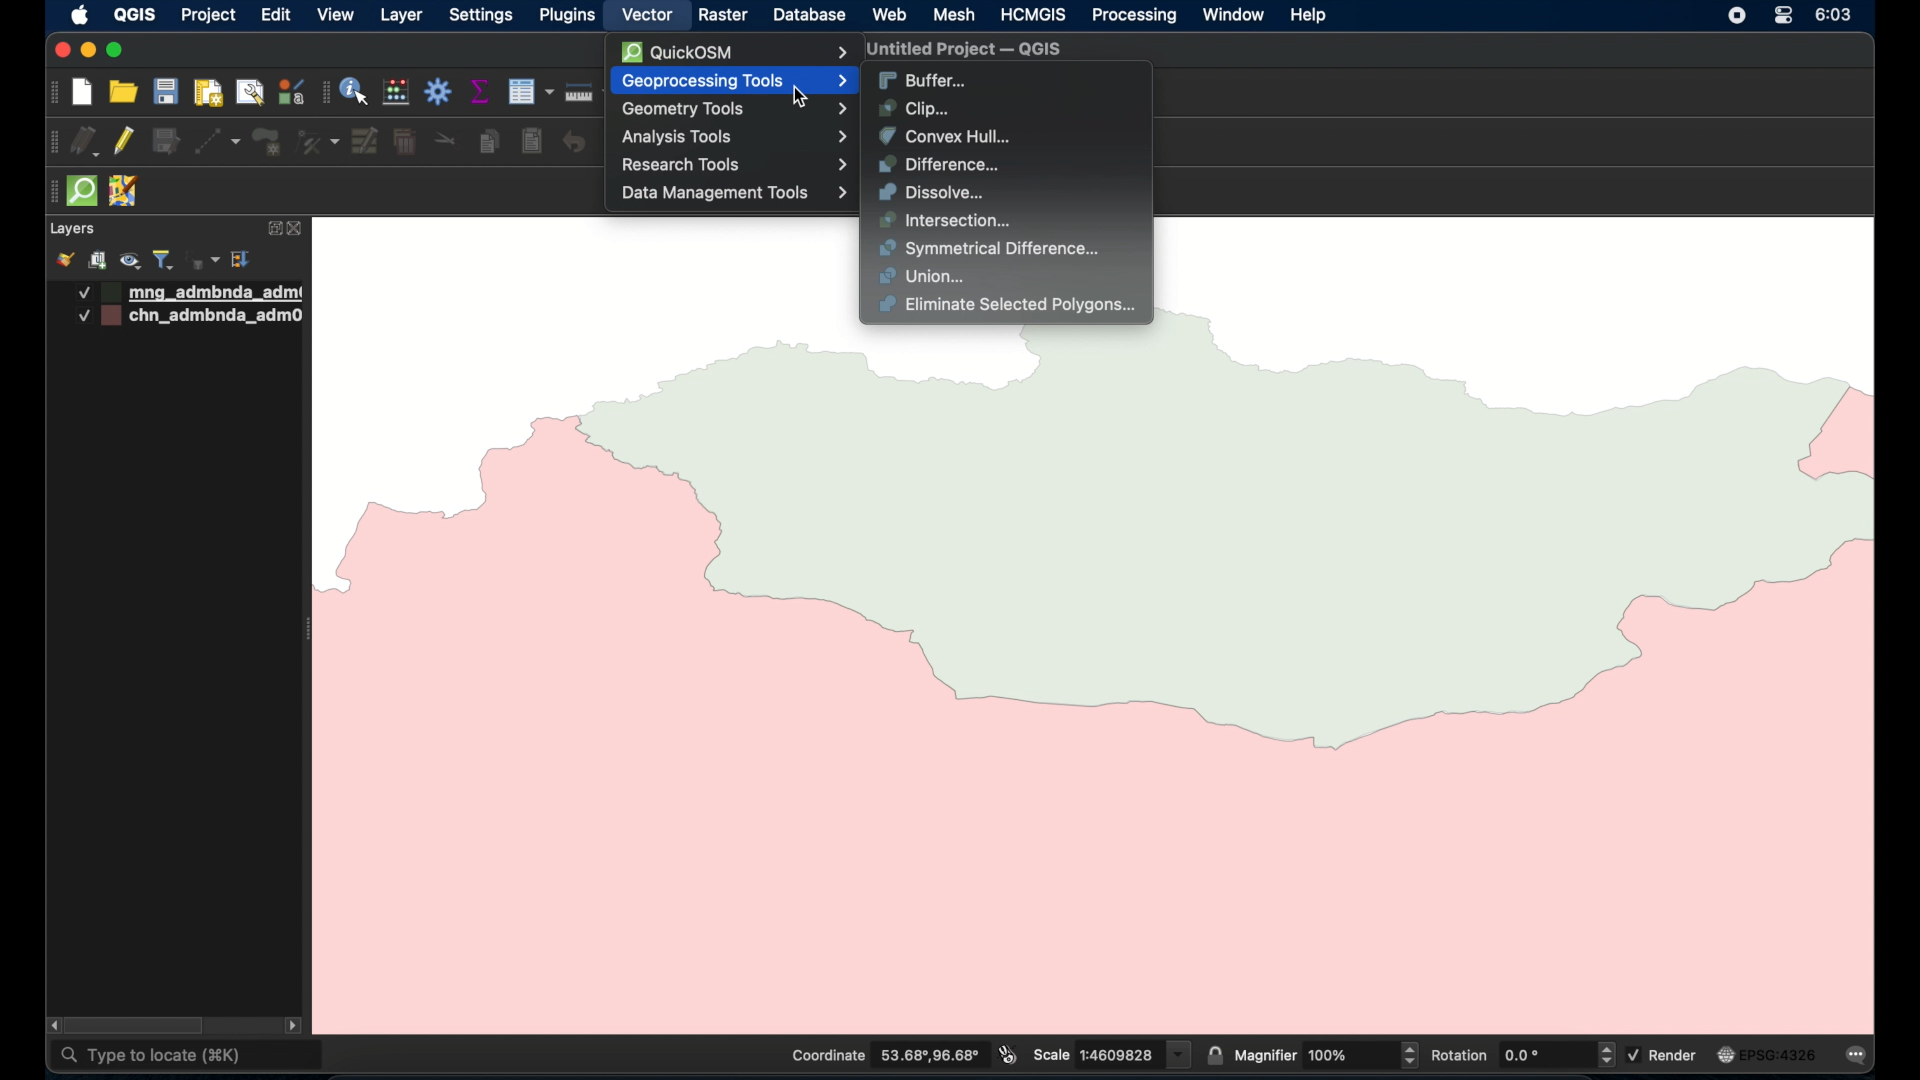 This screenshot has height=1080, width=1920. I want to click on research tools menu, so click(735, 165).